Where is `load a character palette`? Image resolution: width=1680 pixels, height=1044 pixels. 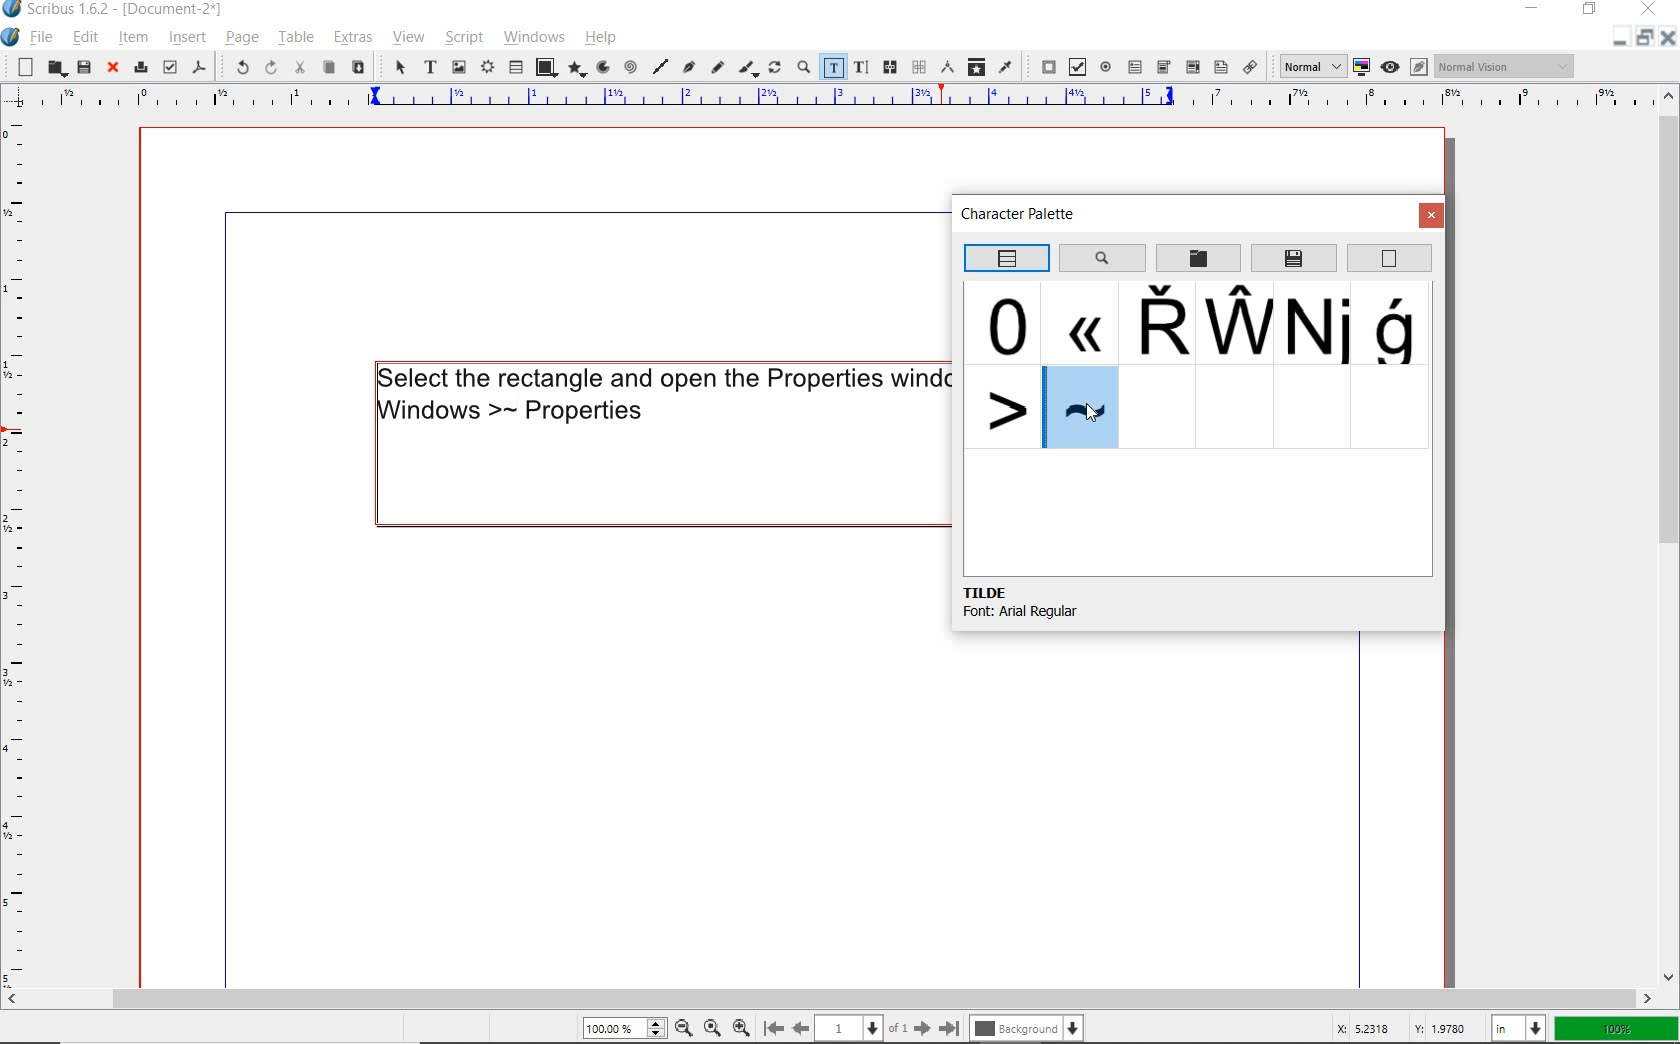
load a character palette is located at coordinates (1198, 259).